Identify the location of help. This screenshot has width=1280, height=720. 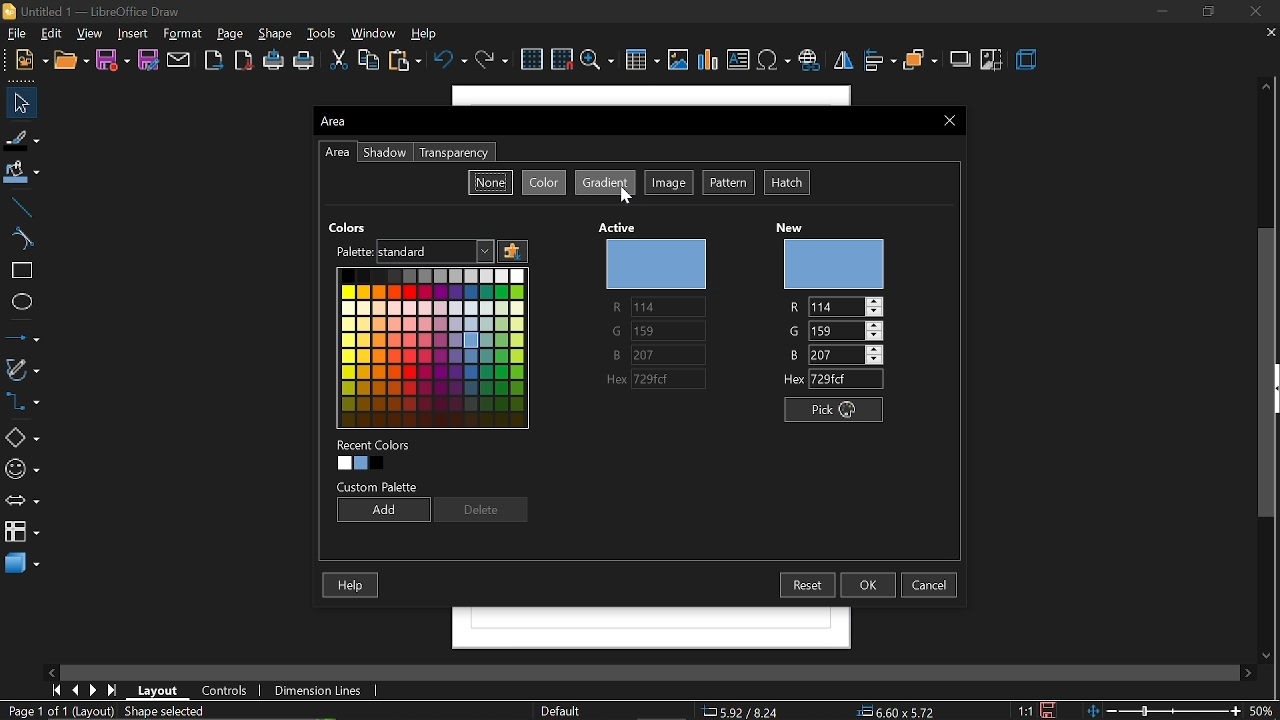
(352, 586).